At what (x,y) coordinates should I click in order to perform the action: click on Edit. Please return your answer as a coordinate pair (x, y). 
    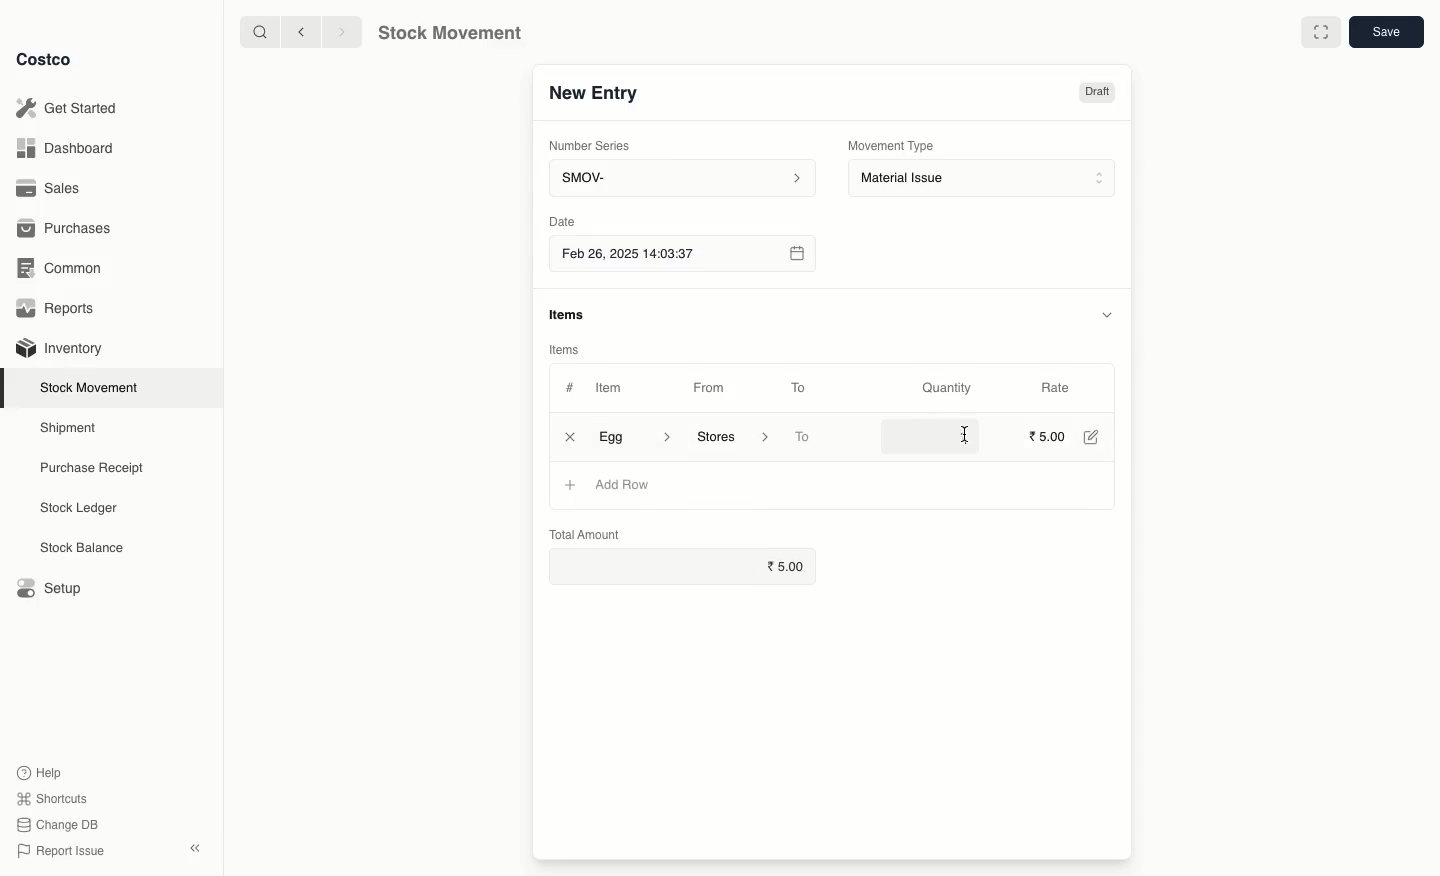
    Looking at the image, I should click on (1096, 439).